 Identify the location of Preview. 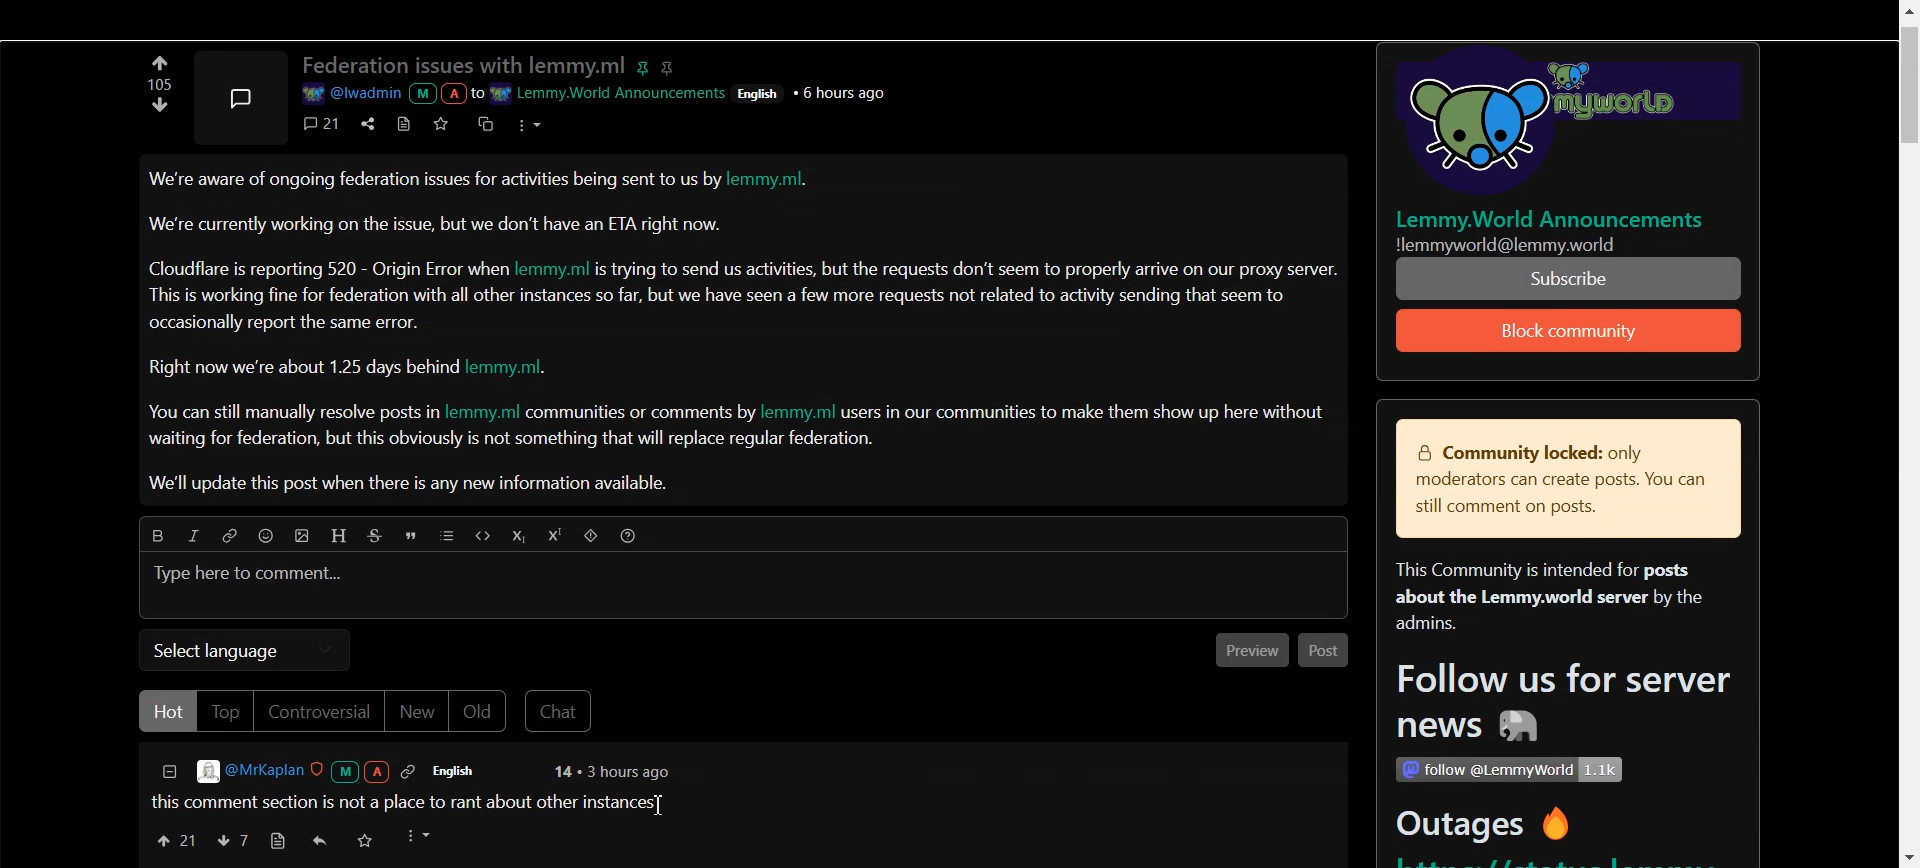
(1246, 652).